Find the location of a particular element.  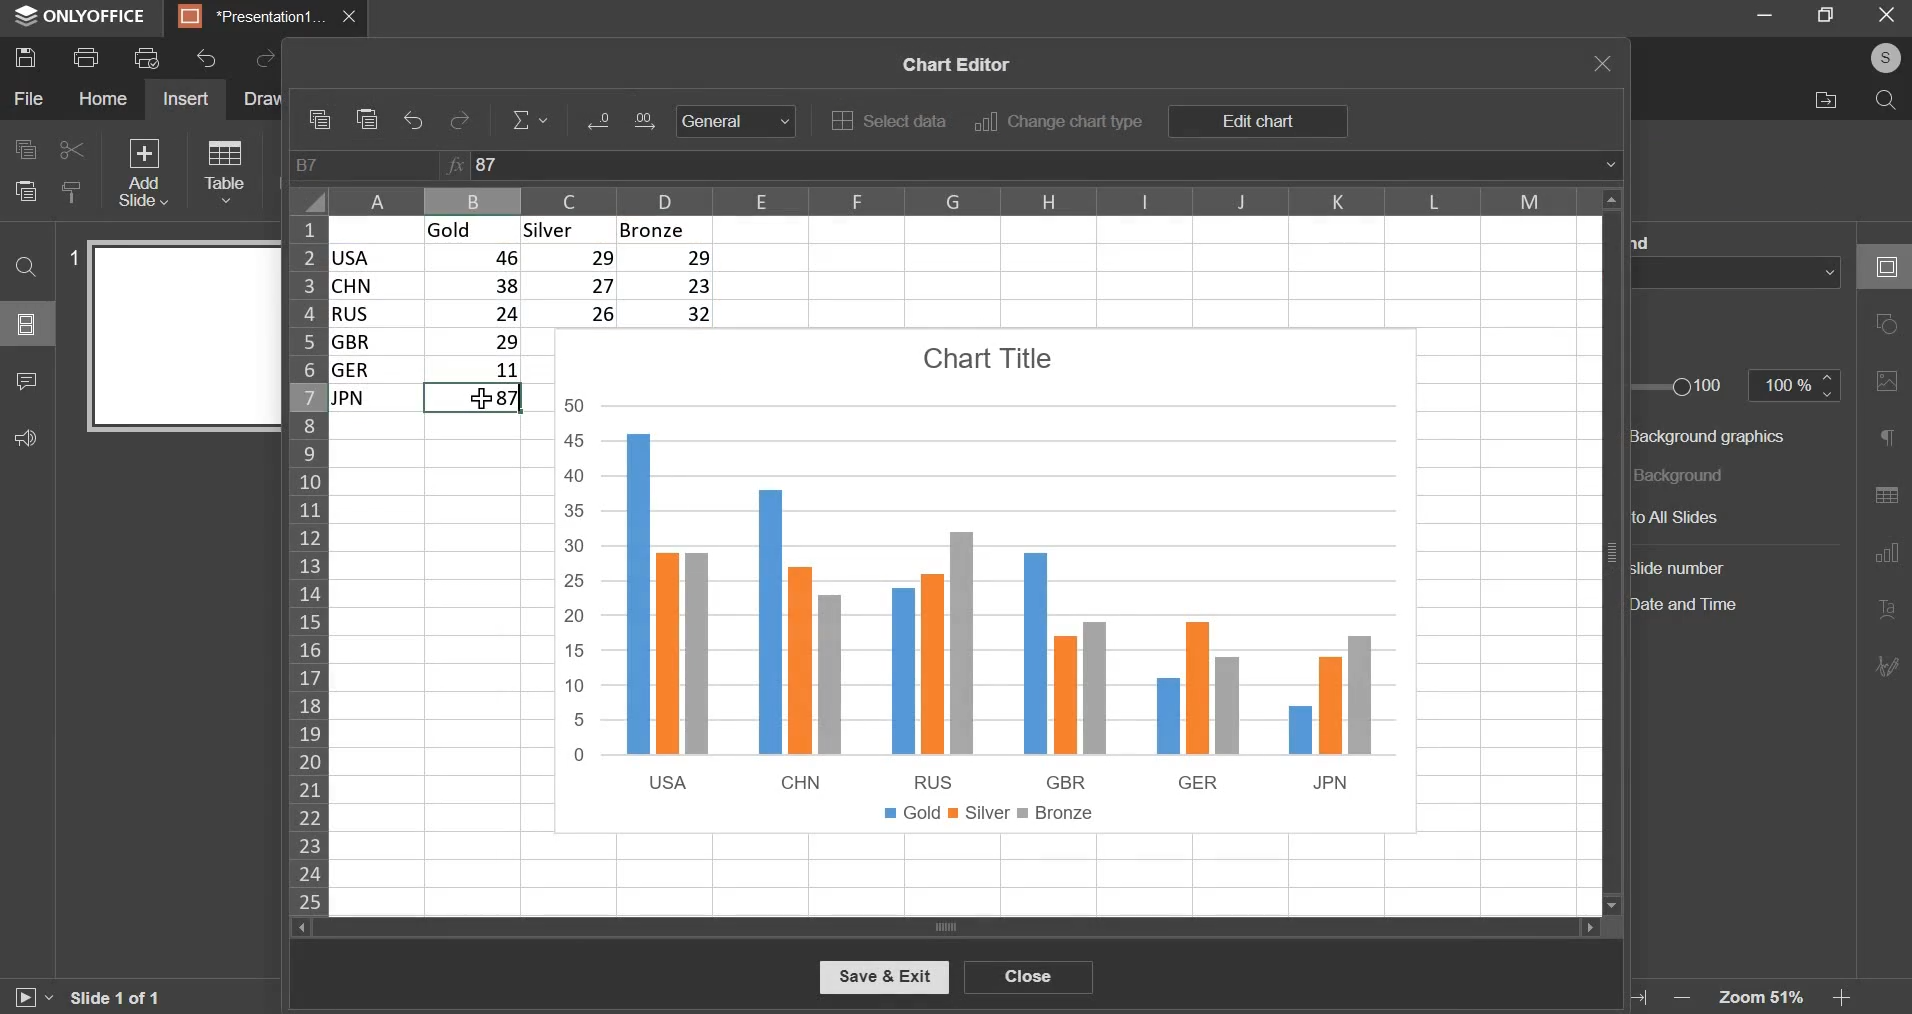

presentation tab is located at coordinates (254, 17).